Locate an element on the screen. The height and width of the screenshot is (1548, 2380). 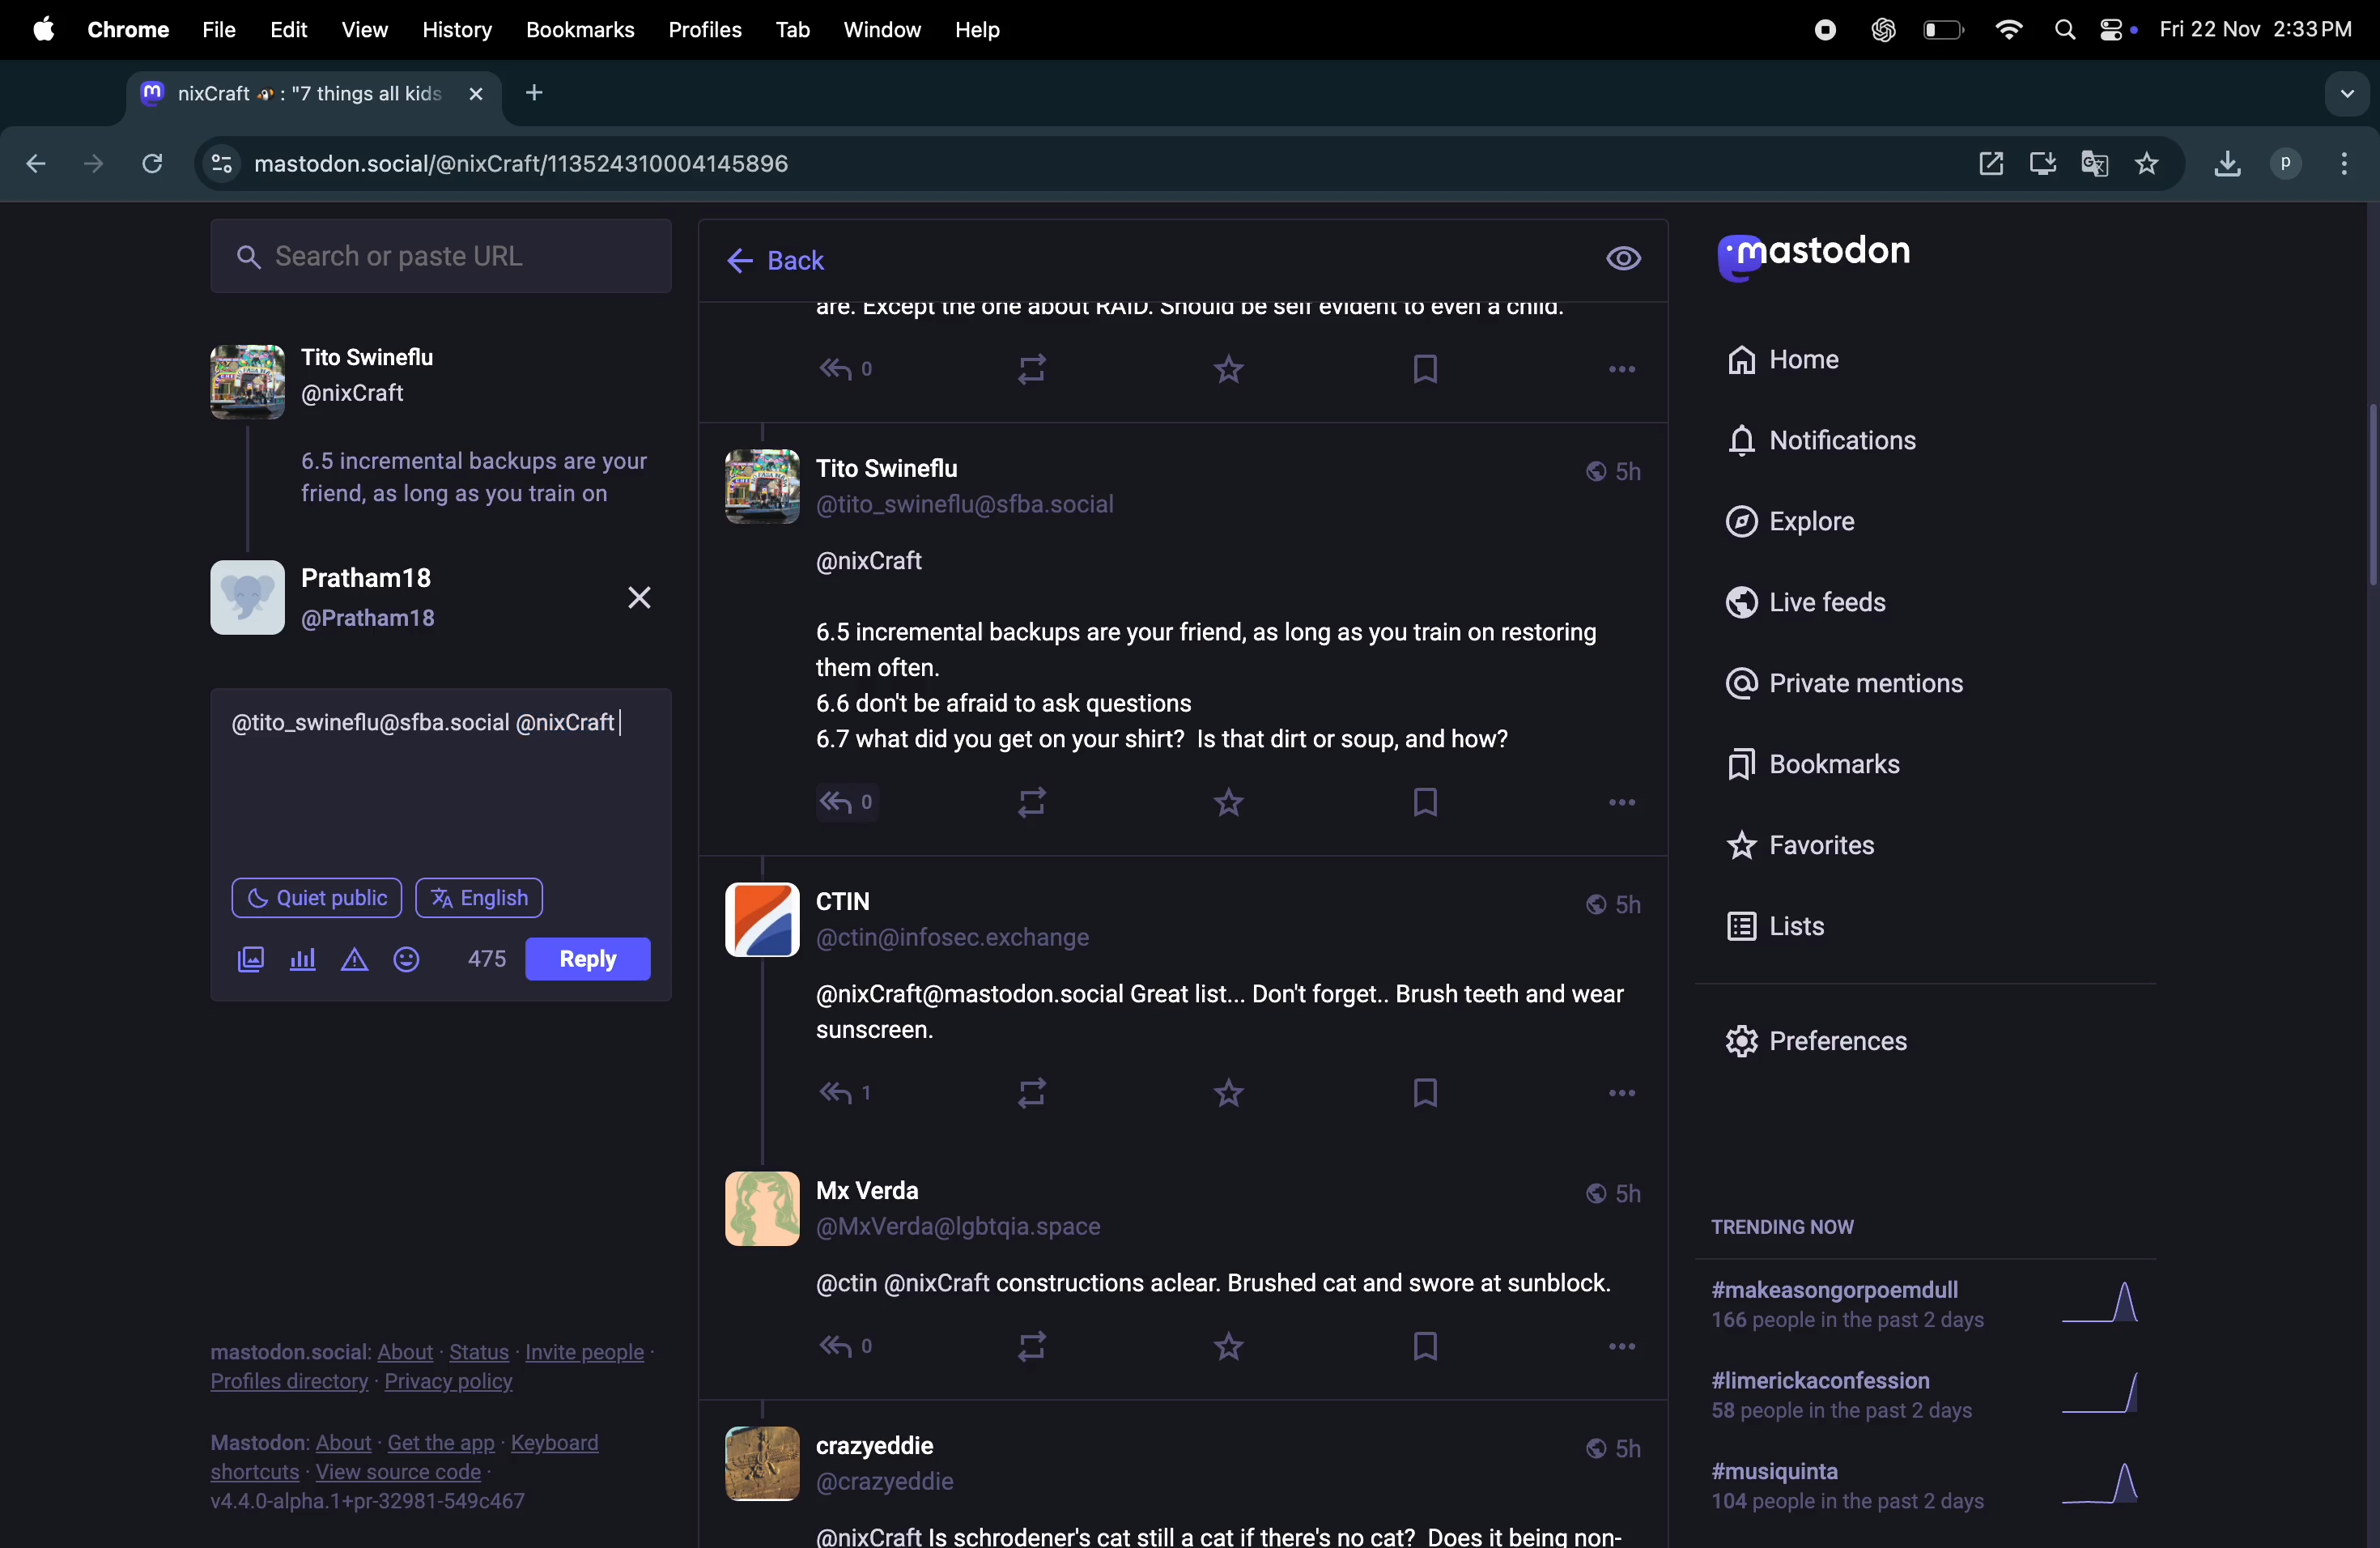
chrome is located at coordinates (125, 29).